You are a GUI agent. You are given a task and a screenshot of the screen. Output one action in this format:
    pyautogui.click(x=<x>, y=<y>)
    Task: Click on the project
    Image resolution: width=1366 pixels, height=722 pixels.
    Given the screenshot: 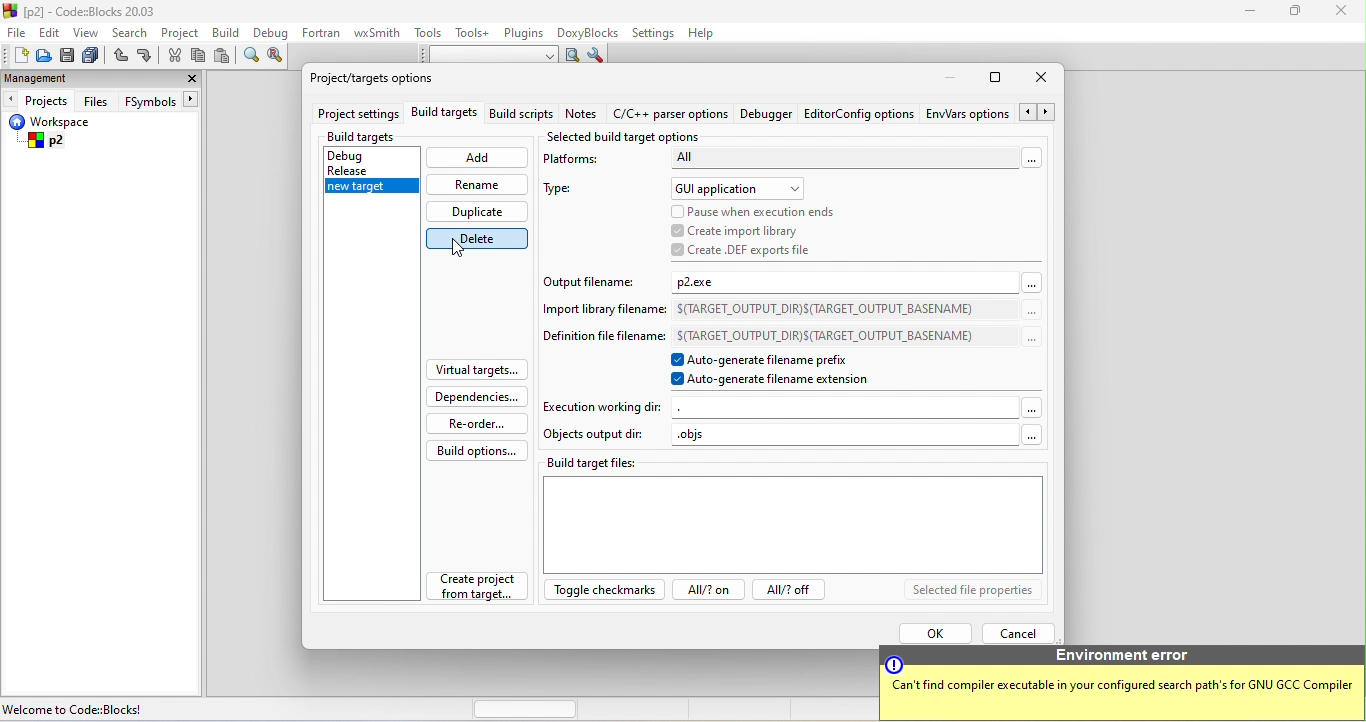 What is the action you would take?
    pyautogui.click(x=184, y=33)
    